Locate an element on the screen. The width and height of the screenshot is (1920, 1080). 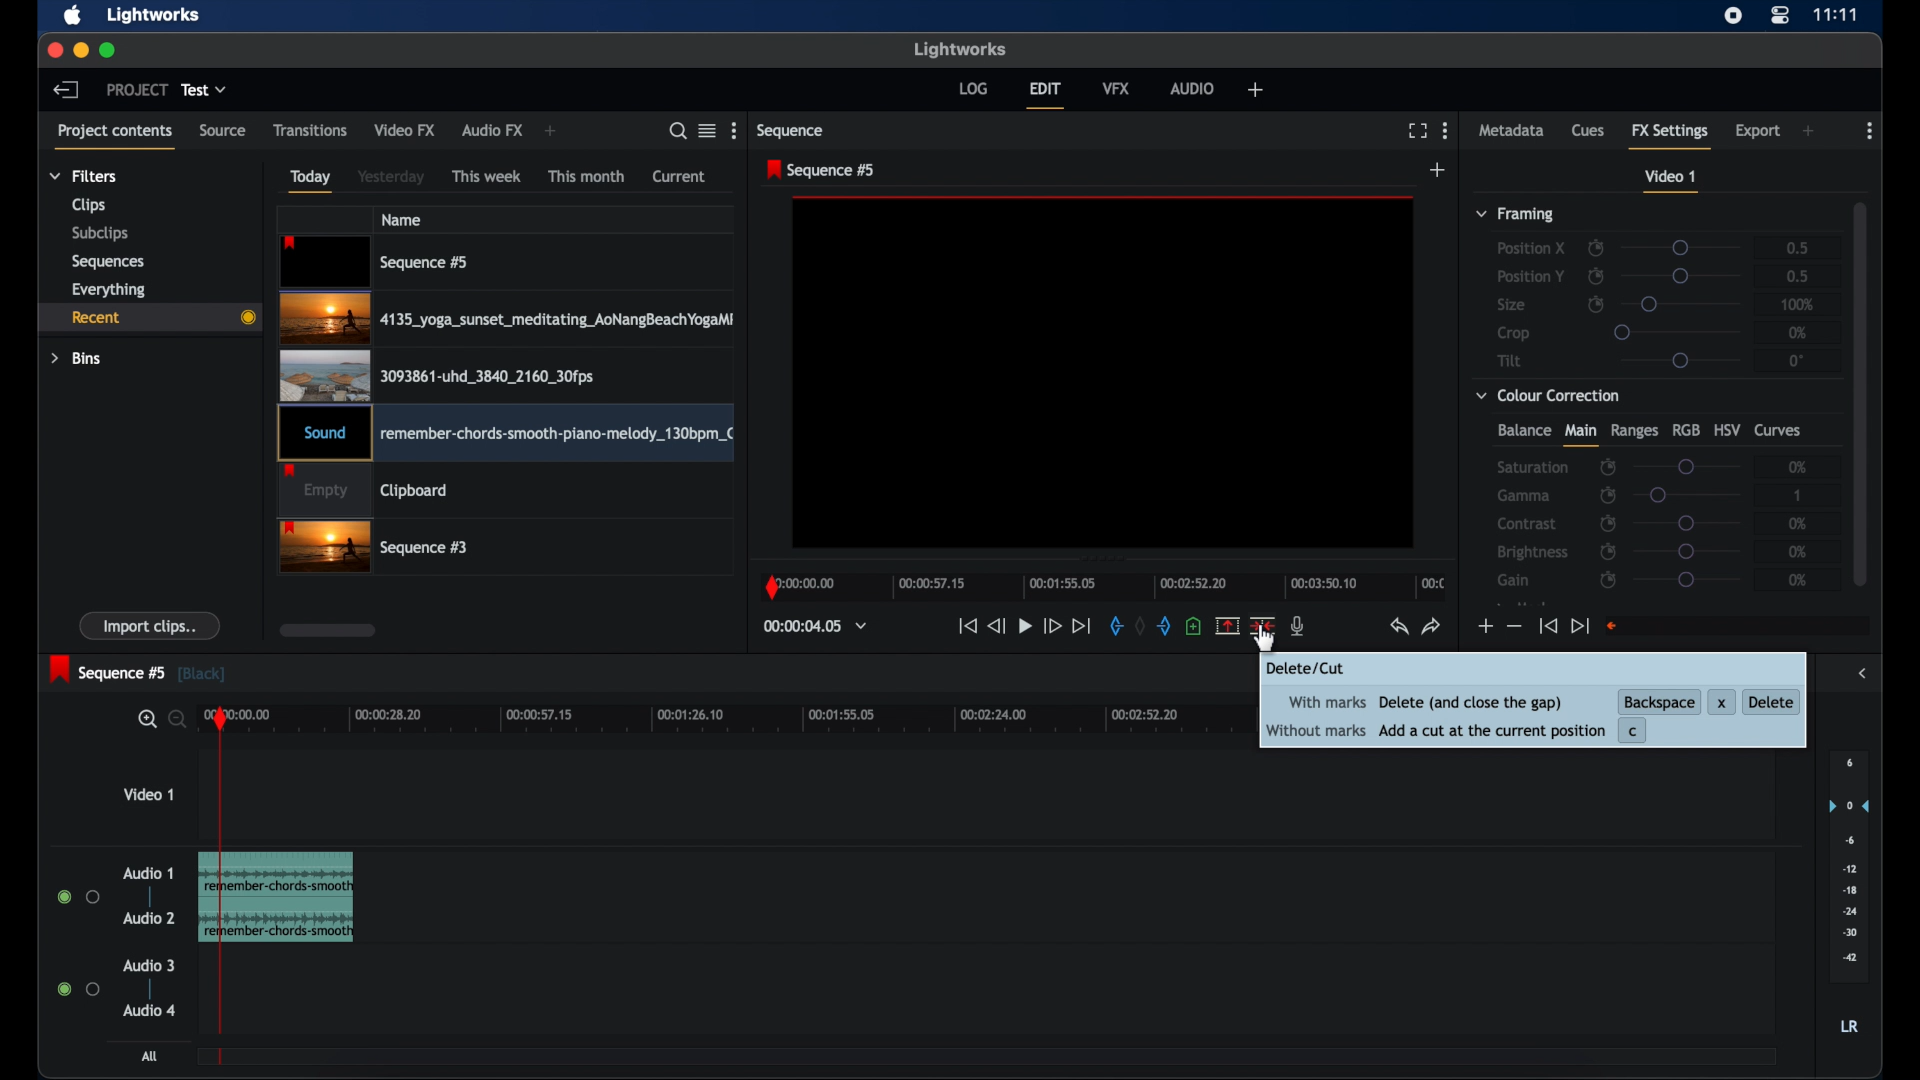
sequence is located at coordinates (791, 130).